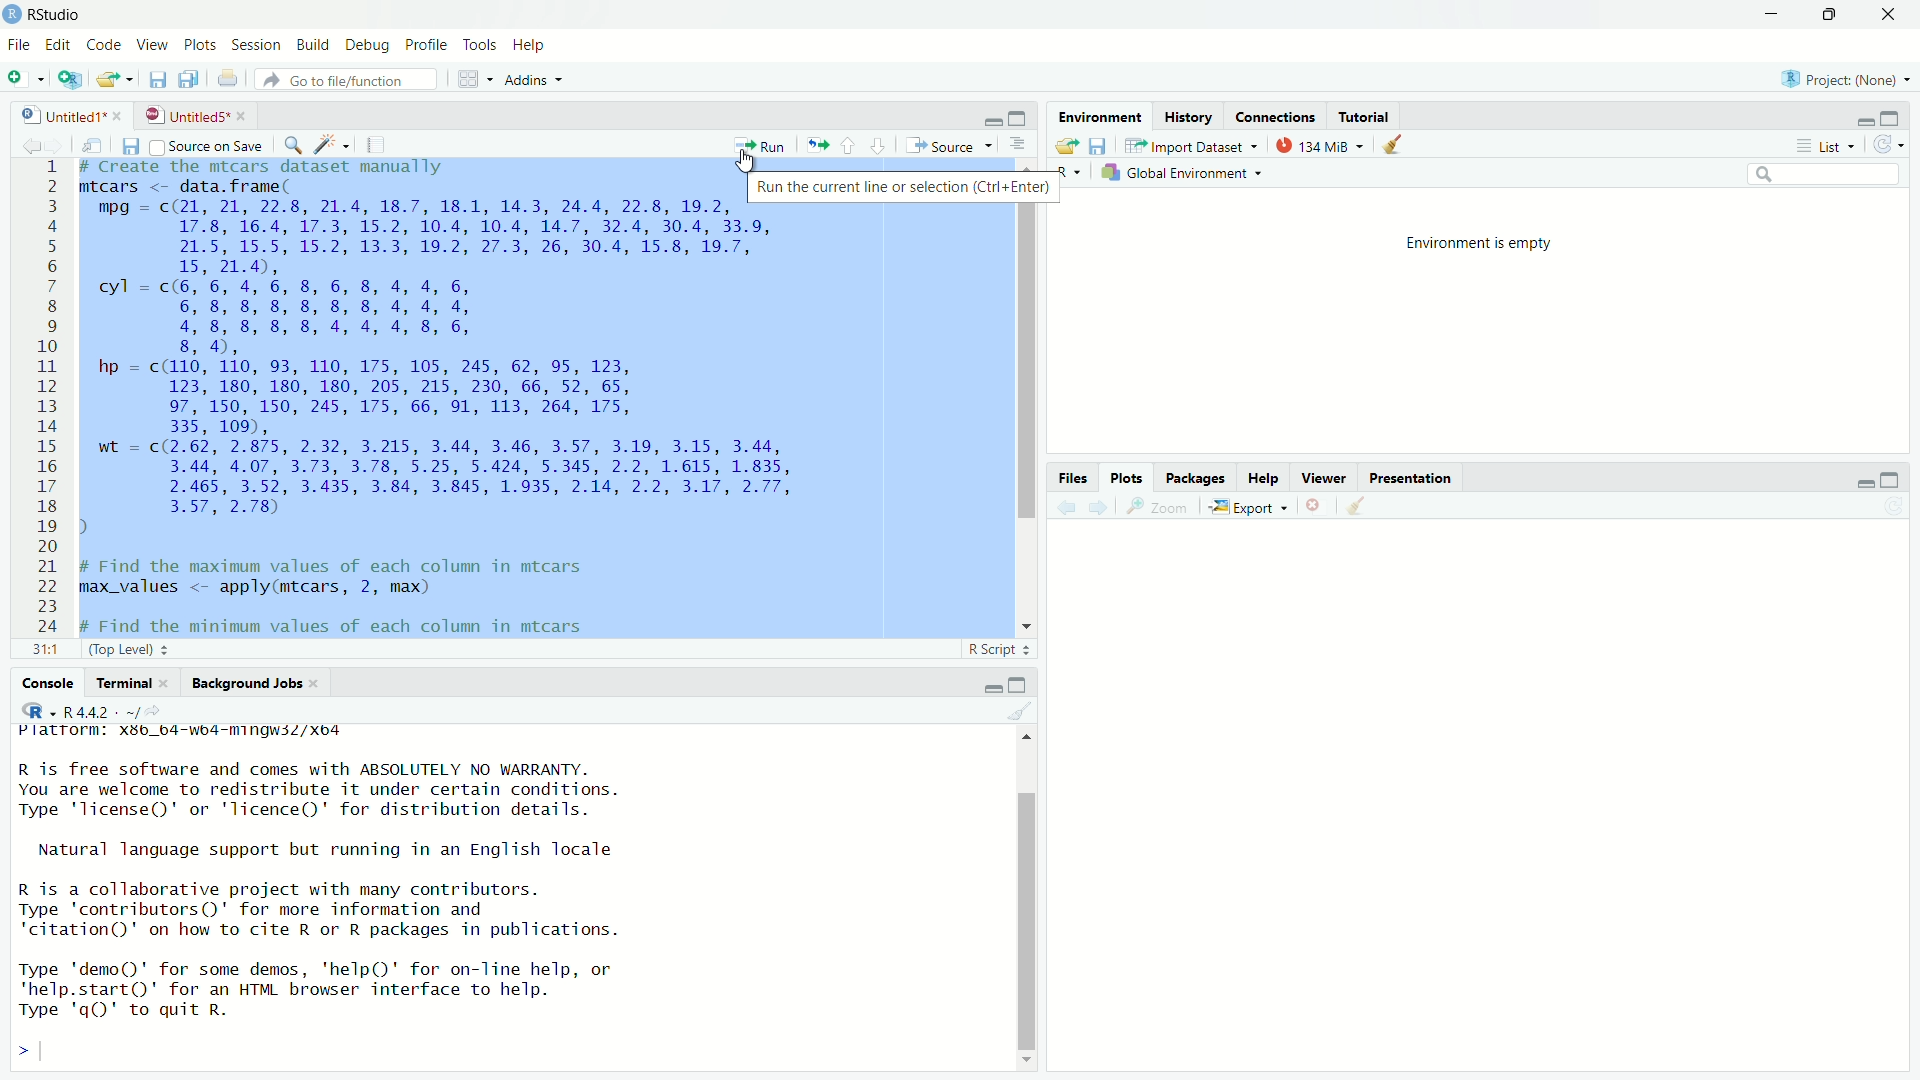 The image size is (1920, 1080). What do you see at coordinates (947, 145) in the screenshot?
I see `+ Source ~` at bounding box center [947, 145].